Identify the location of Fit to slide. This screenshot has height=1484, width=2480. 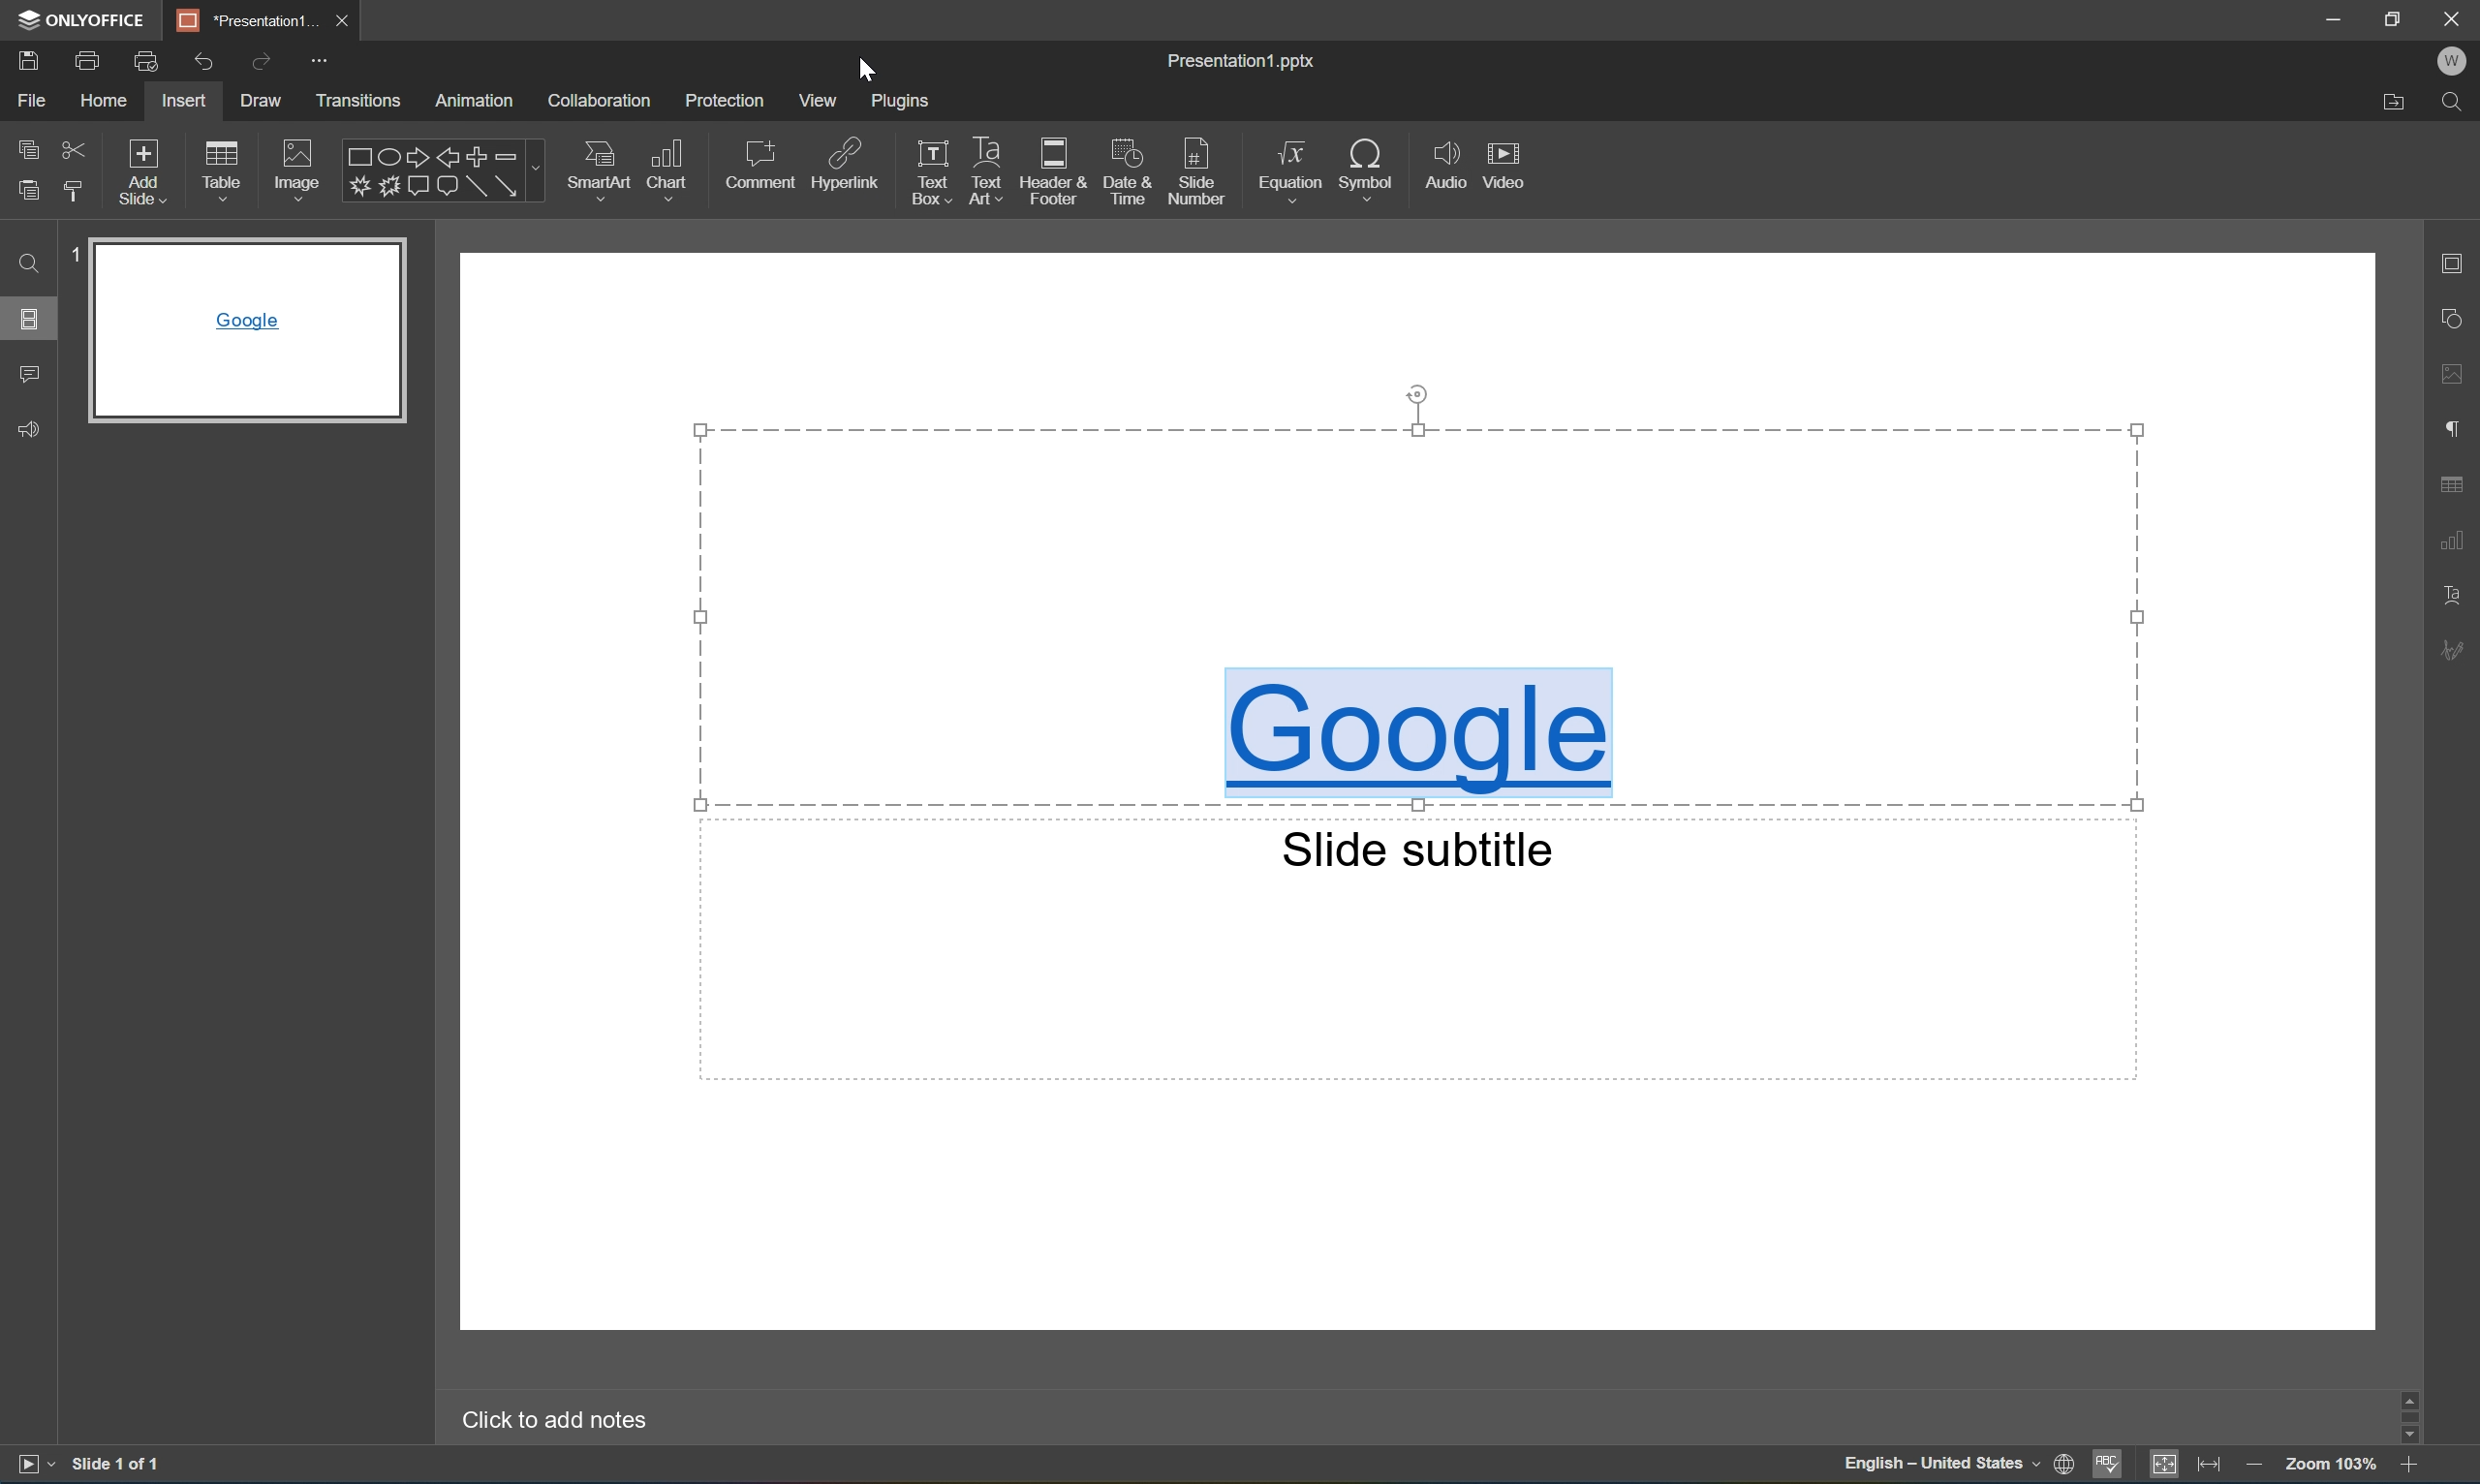
(2170, 1464).